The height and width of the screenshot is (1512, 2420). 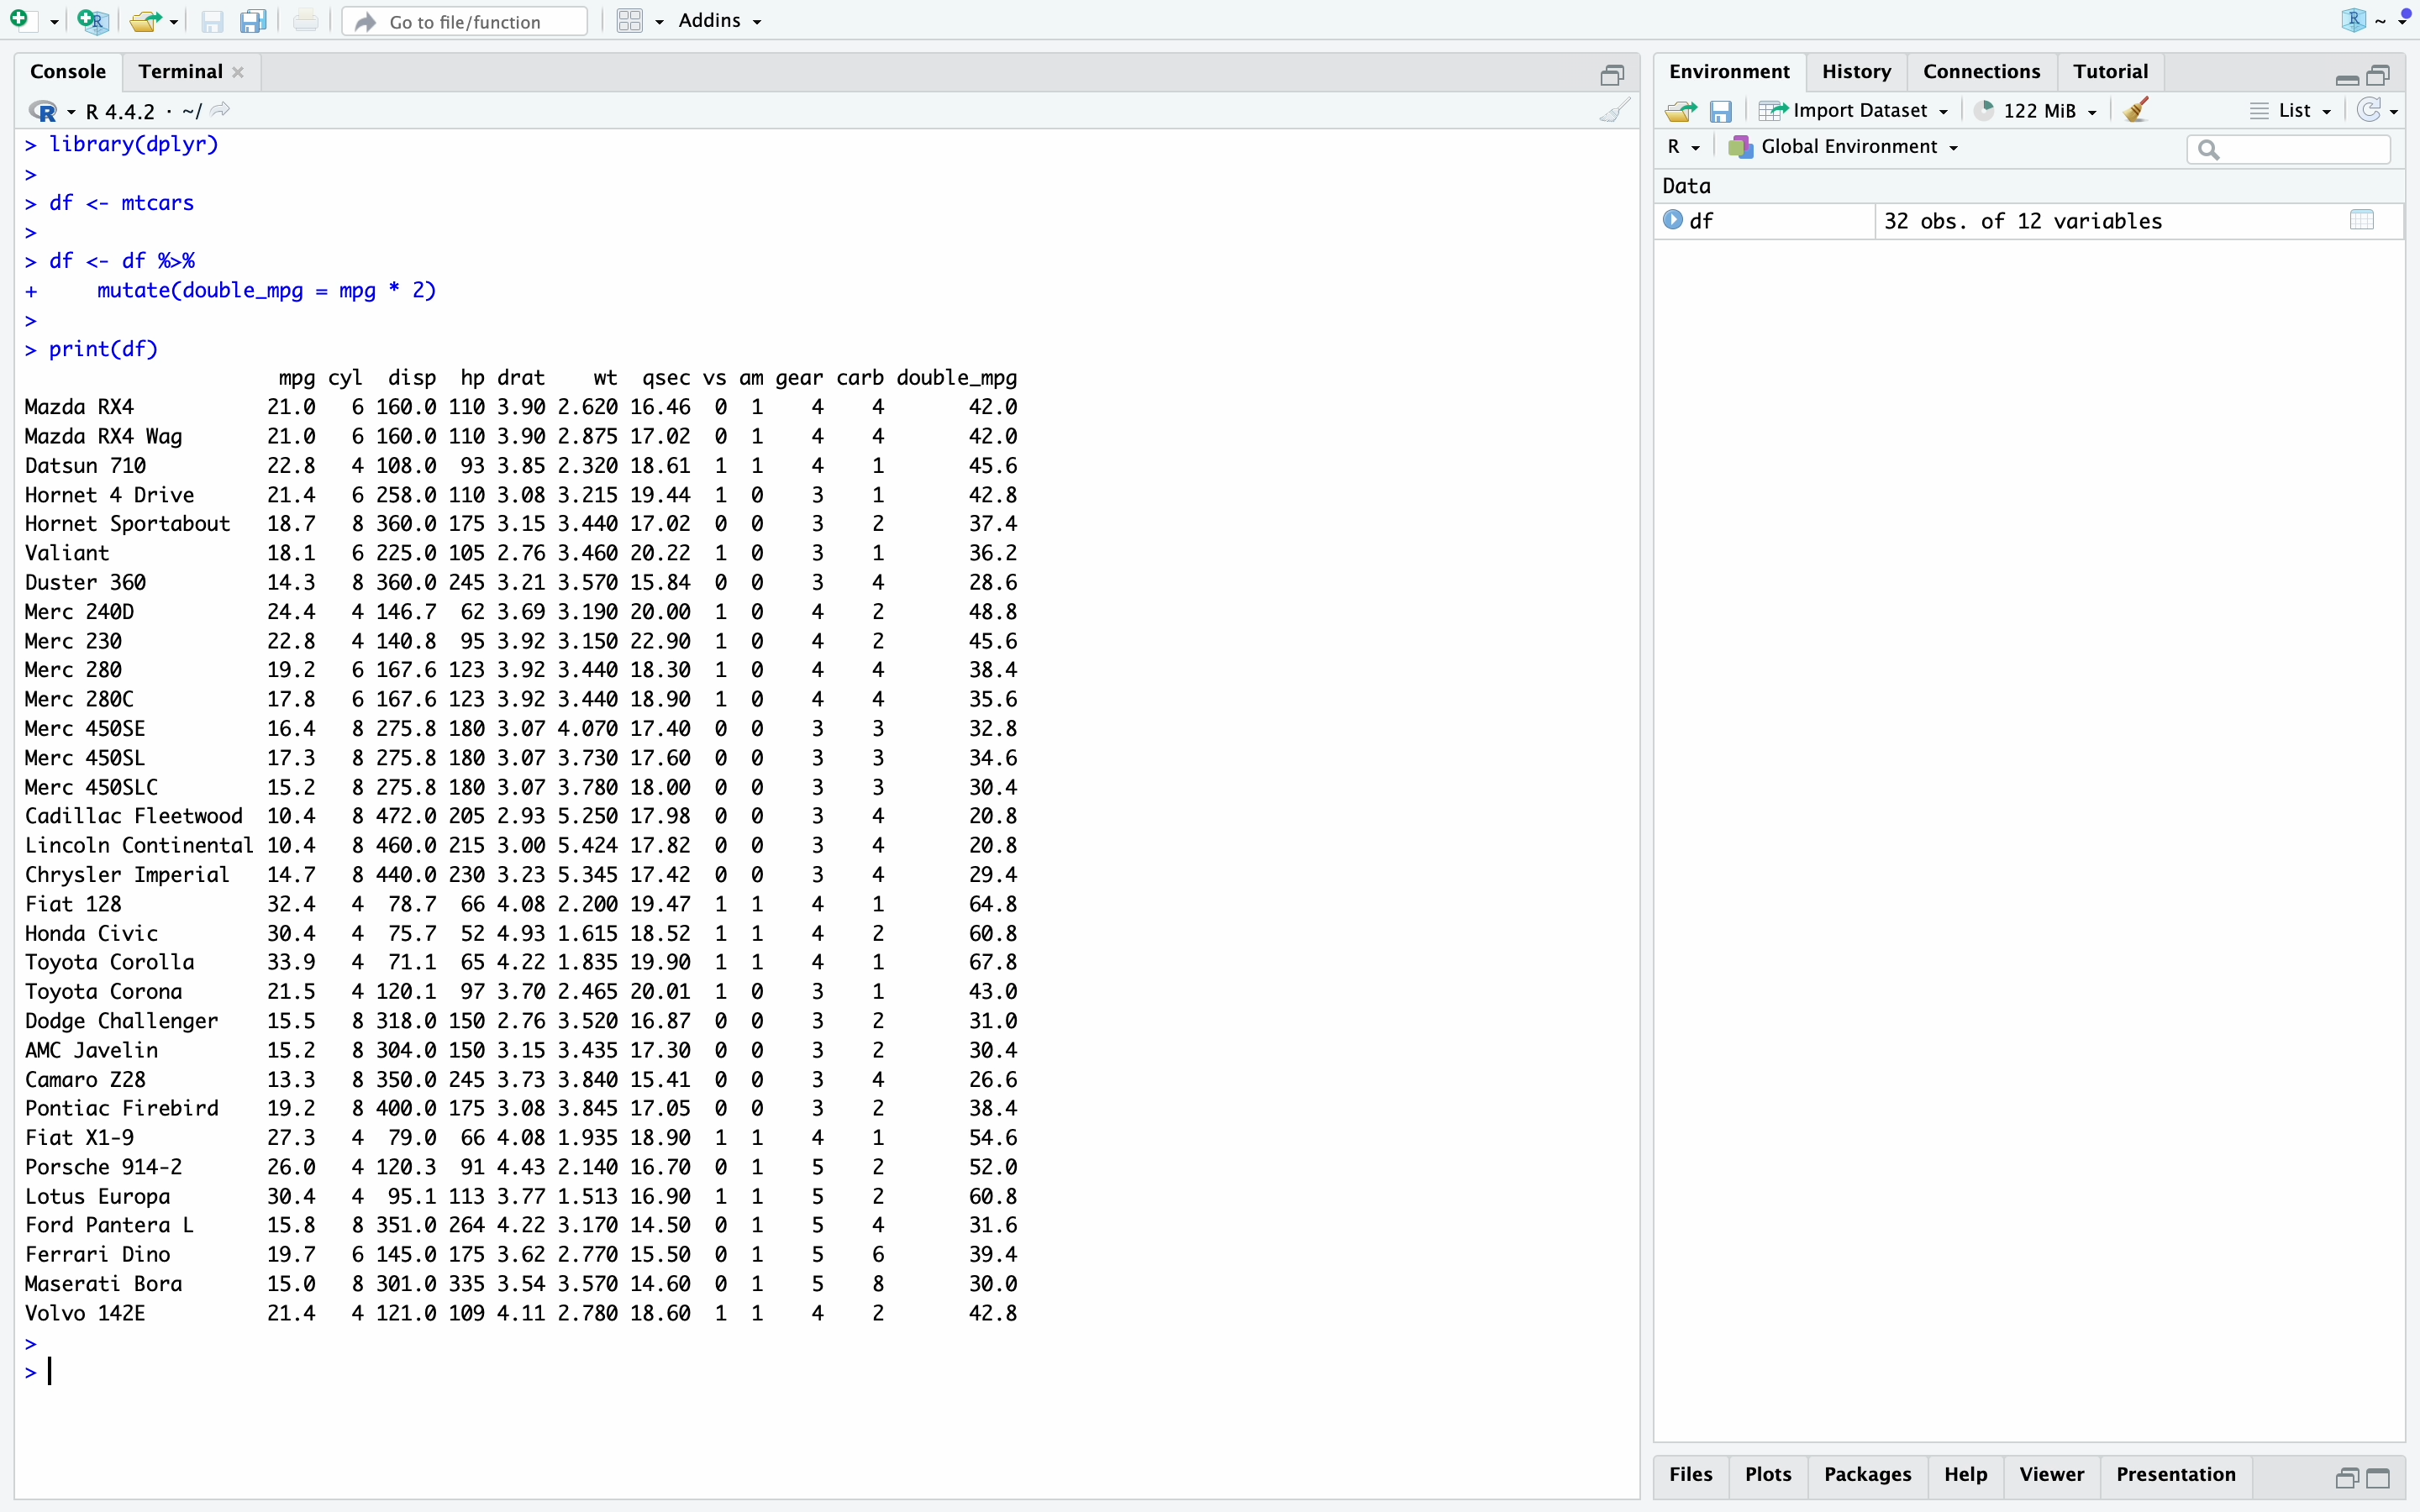 What do you see at coordinates (143, 113) in the screenshot?
I see `R 4.4.2 ~/` at bounding box center [143, 113].